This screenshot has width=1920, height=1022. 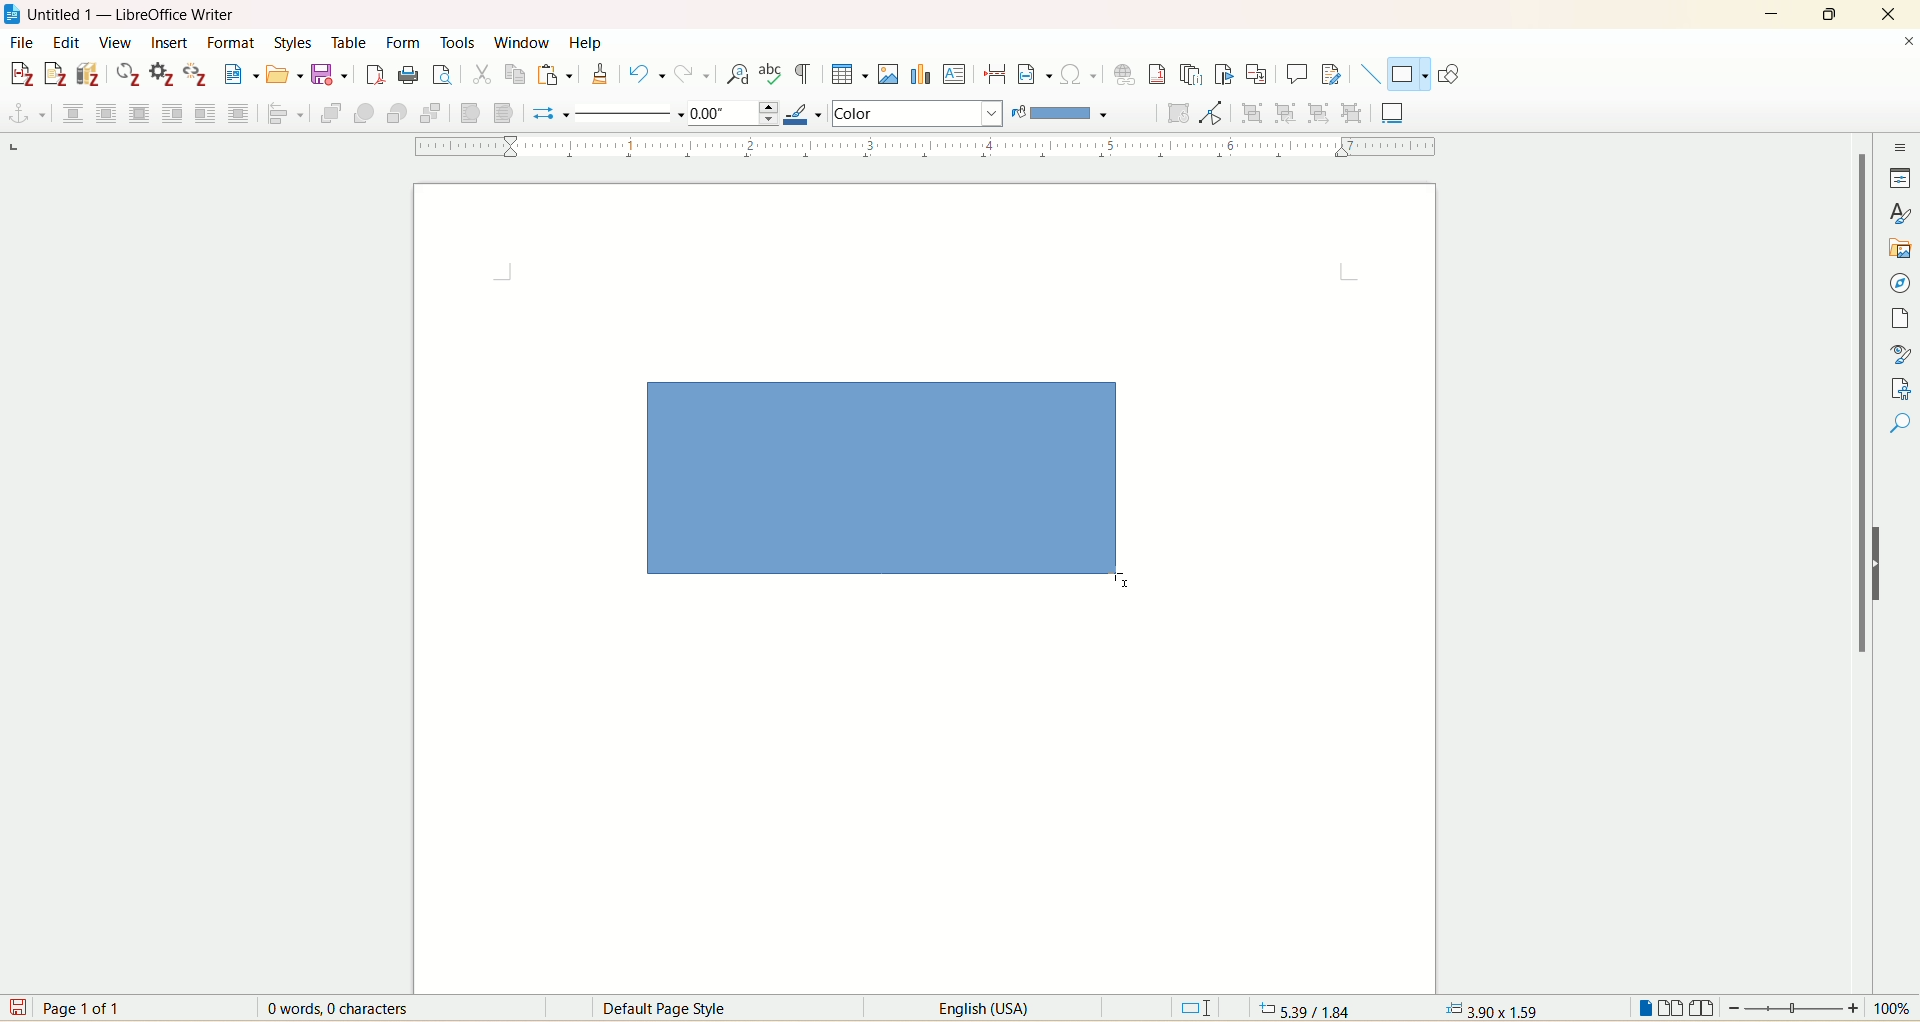 I want to click on optimal, so click(x=142, y=114).